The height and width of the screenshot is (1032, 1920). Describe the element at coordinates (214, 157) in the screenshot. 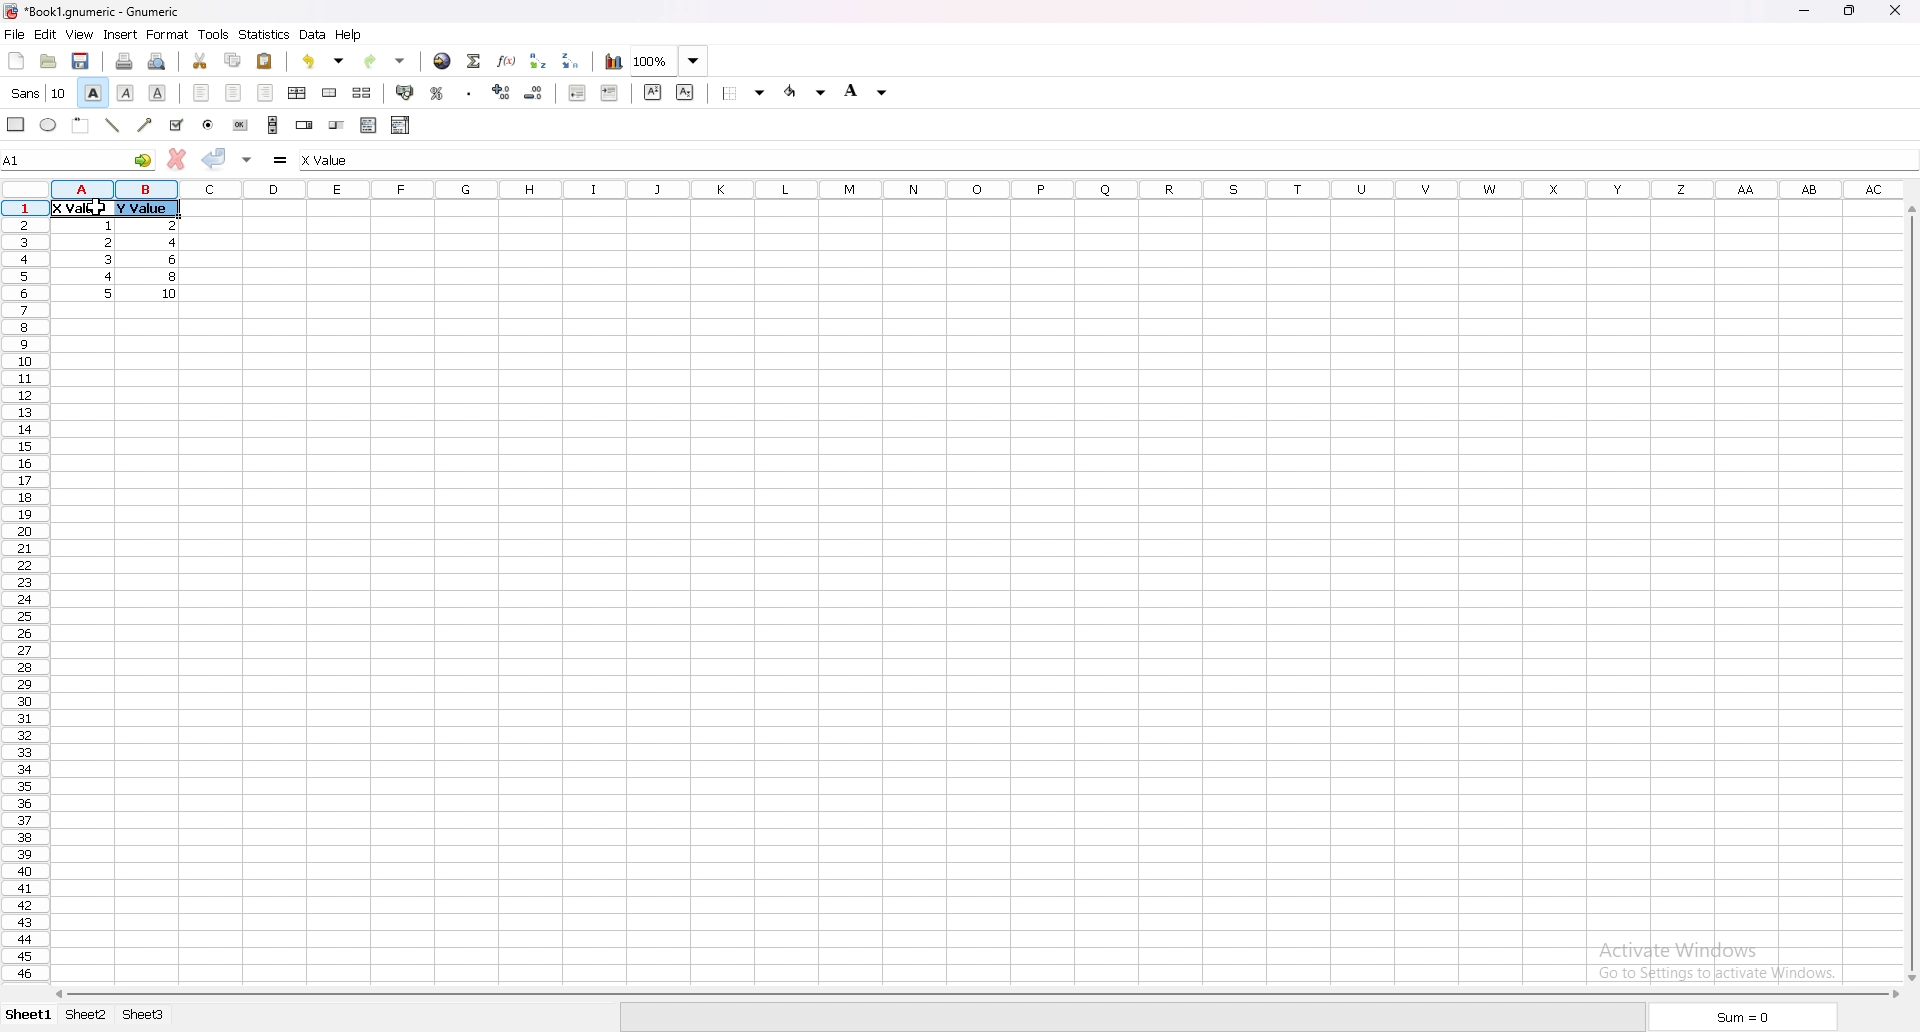

I see `accept change` at that location.